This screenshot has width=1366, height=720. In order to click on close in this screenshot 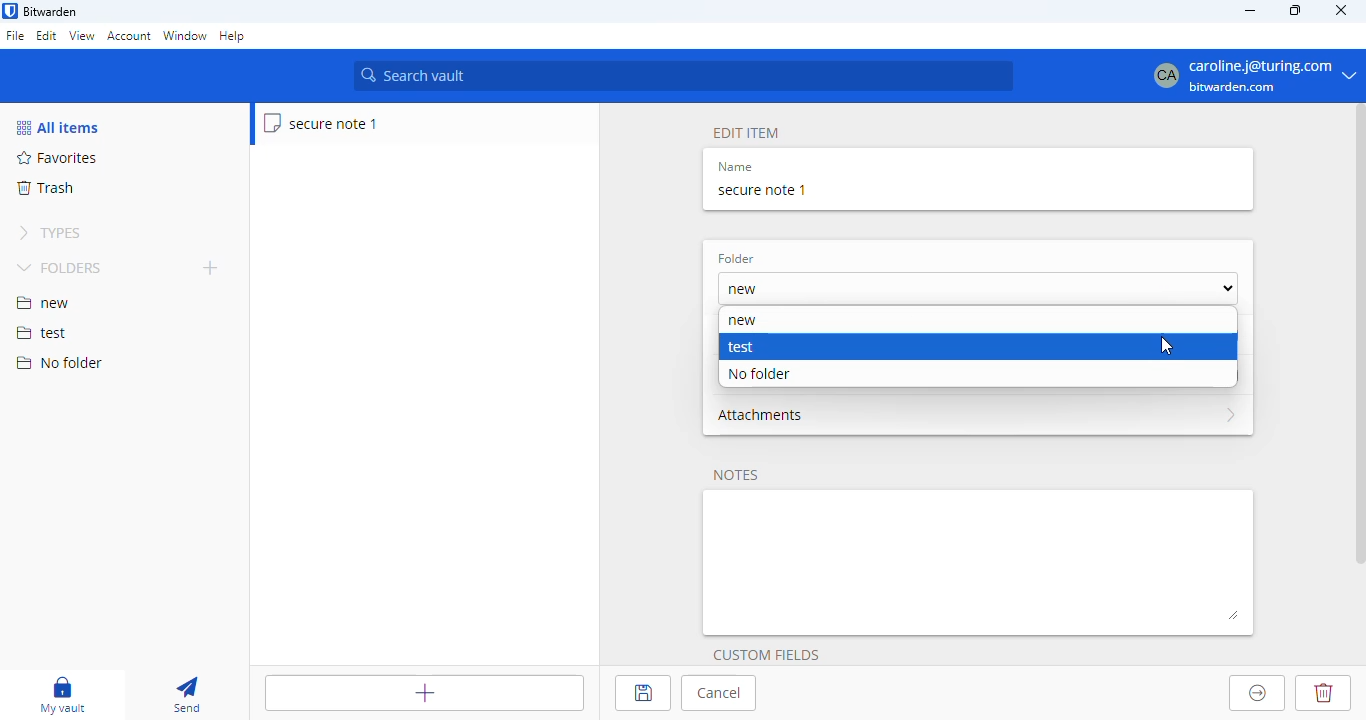, I will do `click(1342, 9)`.